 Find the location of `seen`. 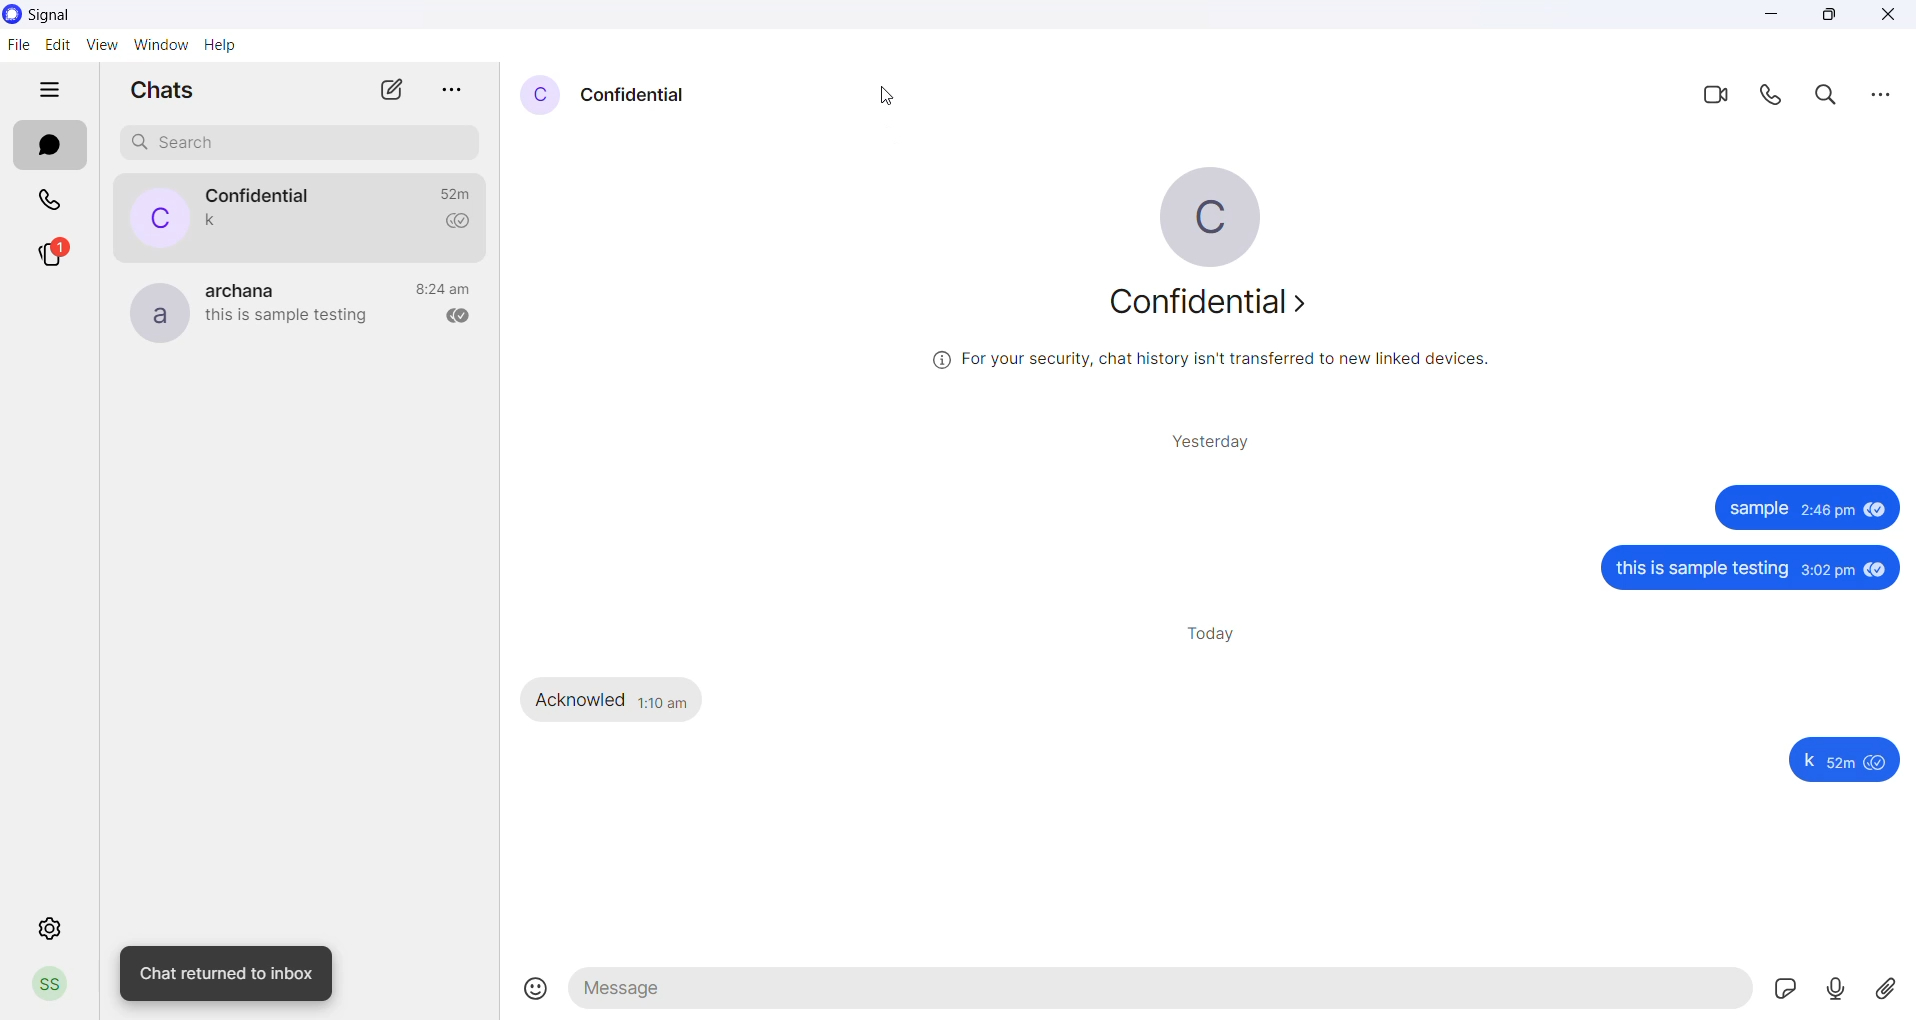

seen is located at coordinates (1876, 511).